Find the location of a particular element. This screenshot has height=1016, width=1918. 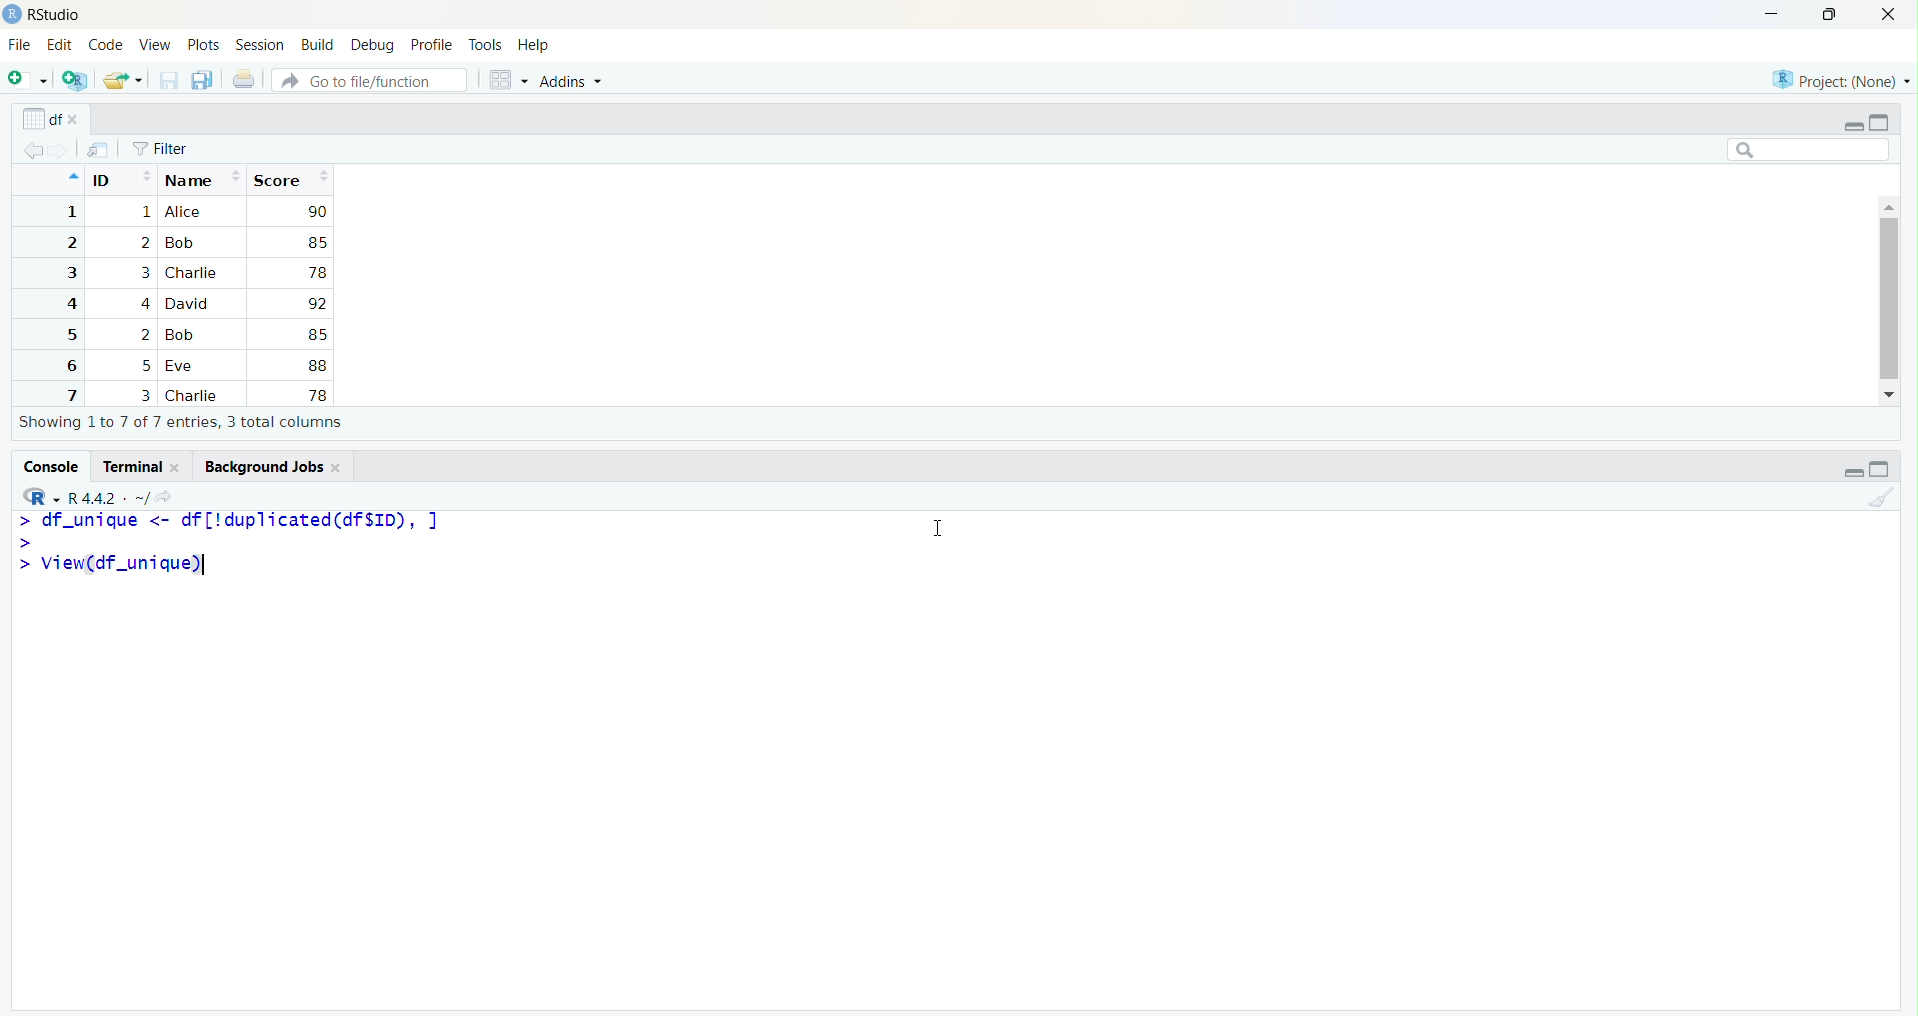

Charlie is located at coordinates (193, 273).